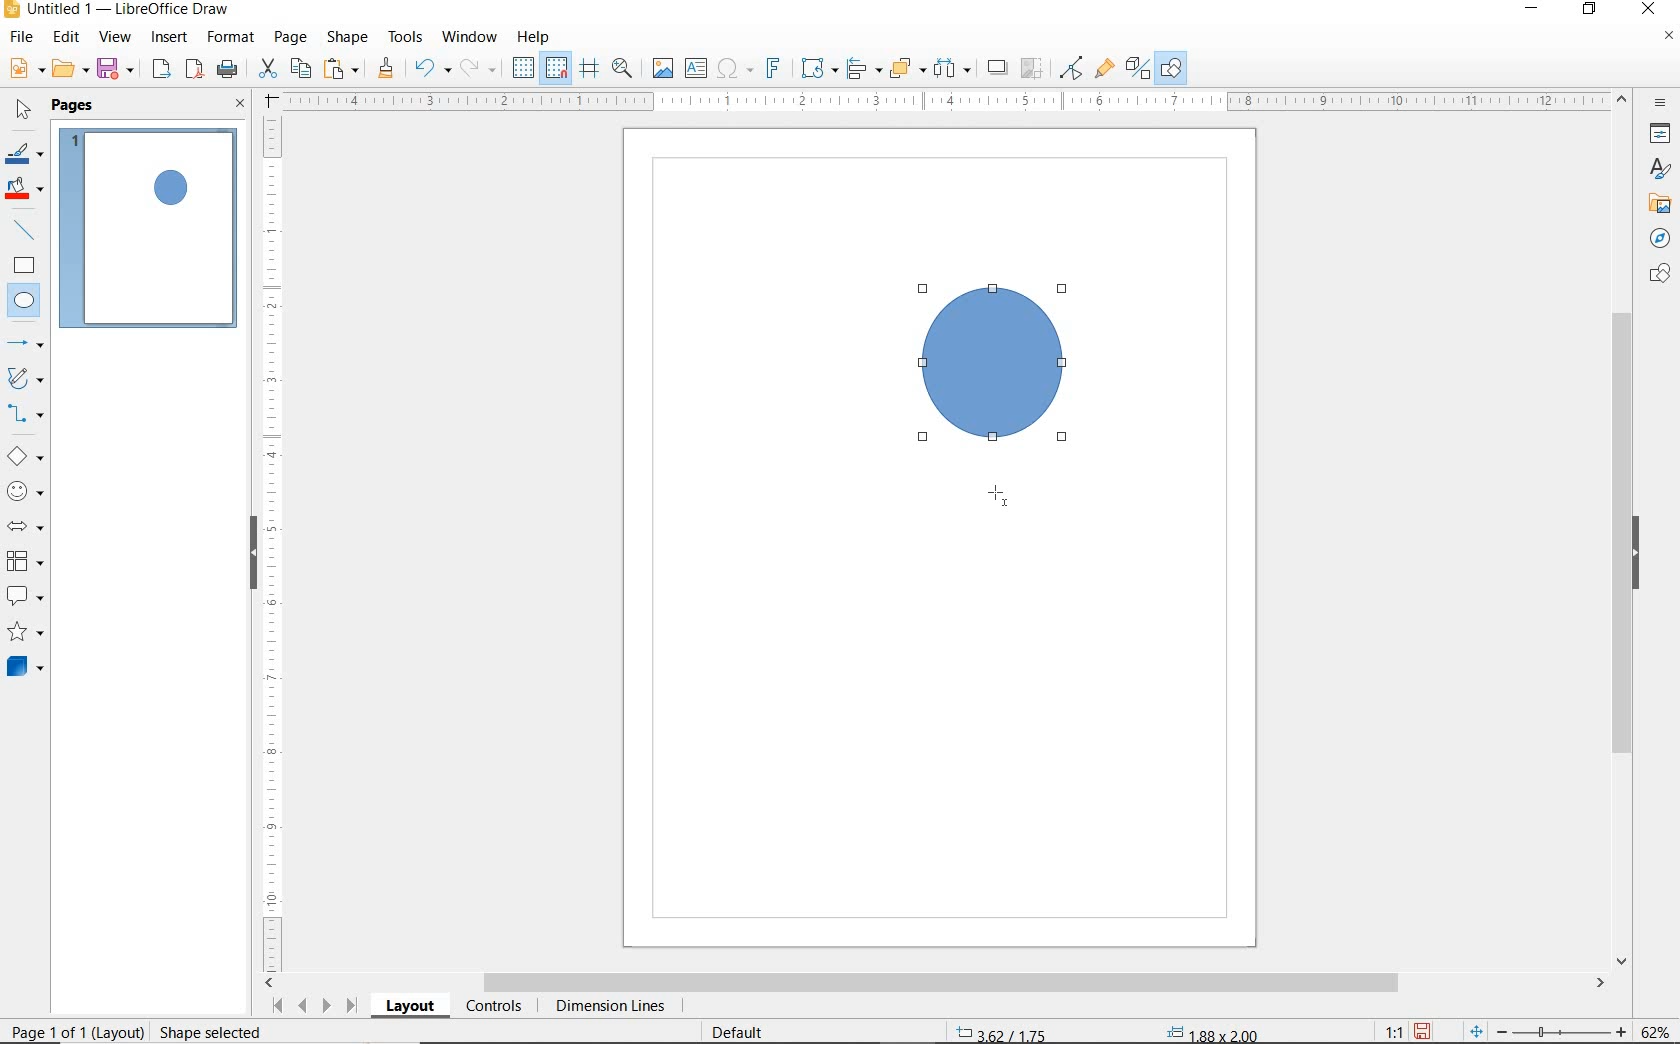 This screenshot has width=1680, height=1044. What do you see at coordinates (26, 414) in the screenshot?
I see `CONNECTORS` at bounding box center [26, 414].